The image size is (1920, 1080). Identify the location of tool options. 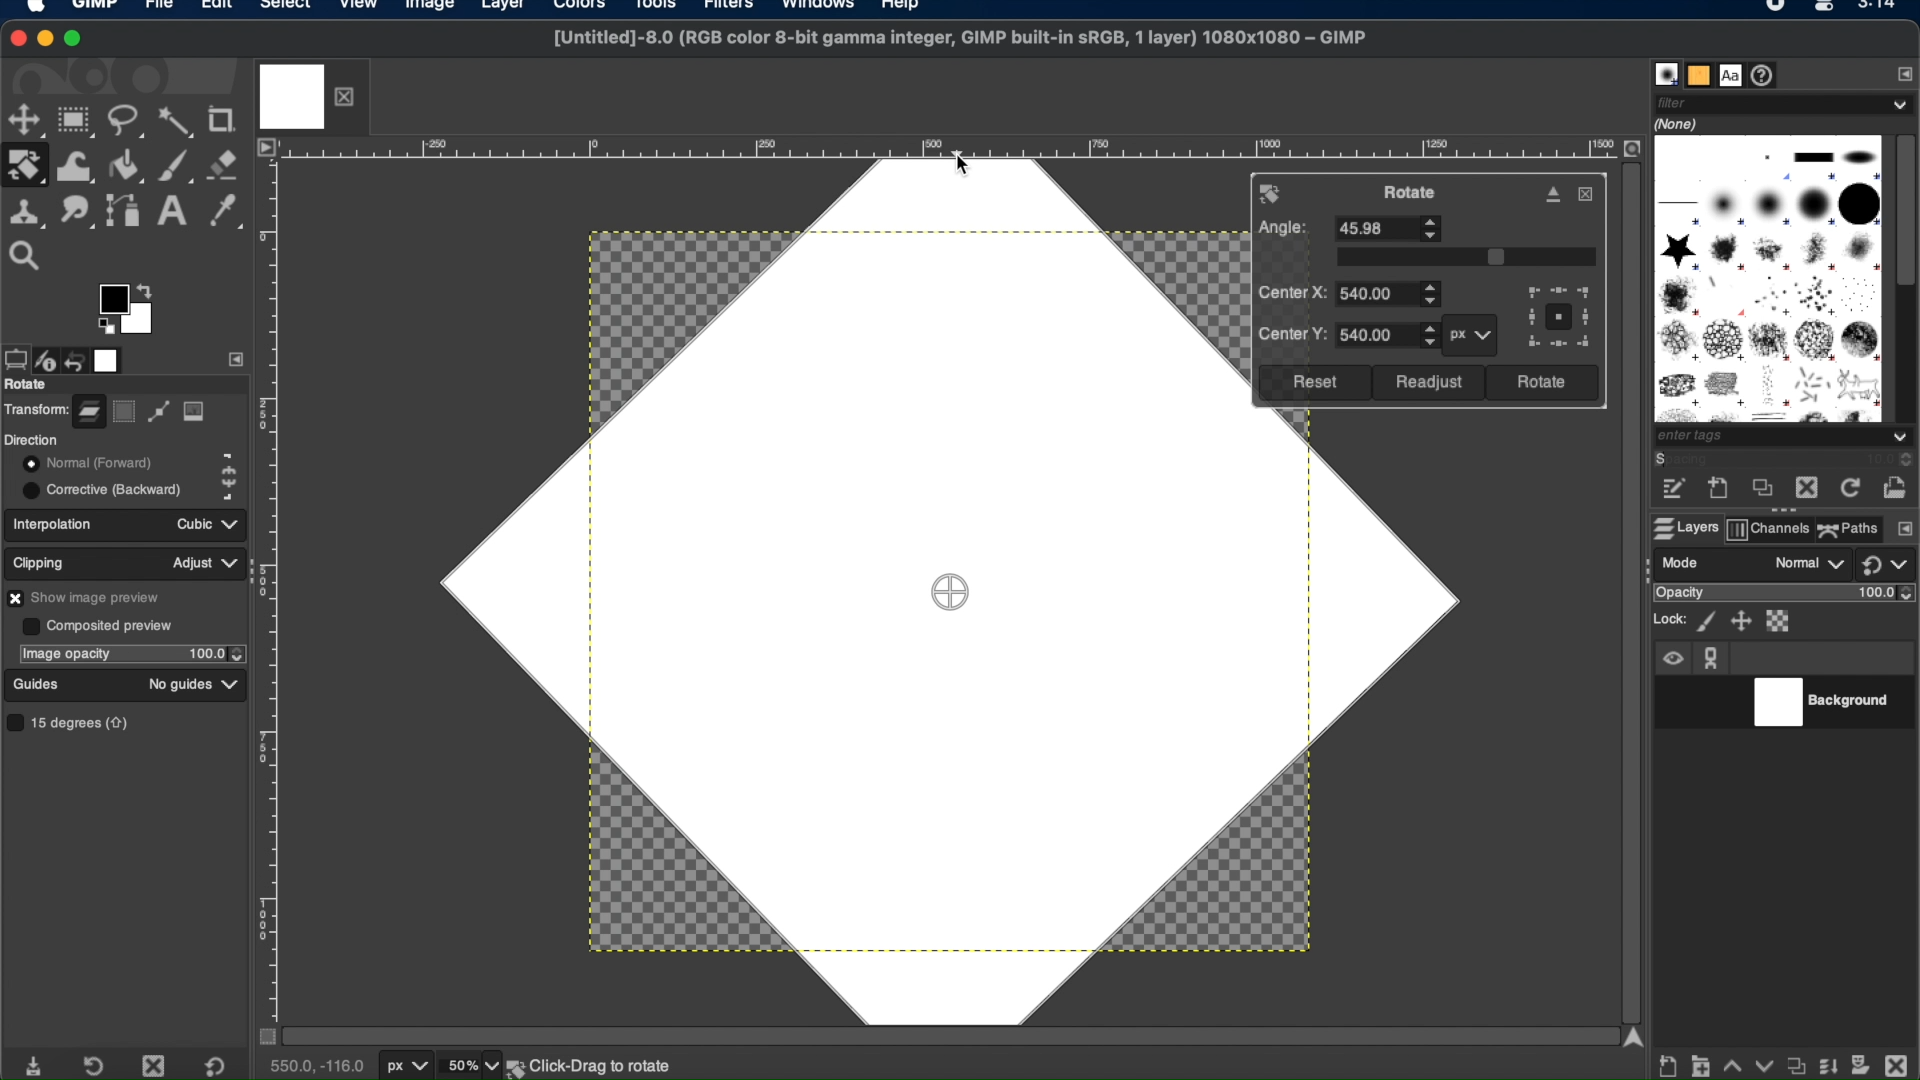
(14, 358).